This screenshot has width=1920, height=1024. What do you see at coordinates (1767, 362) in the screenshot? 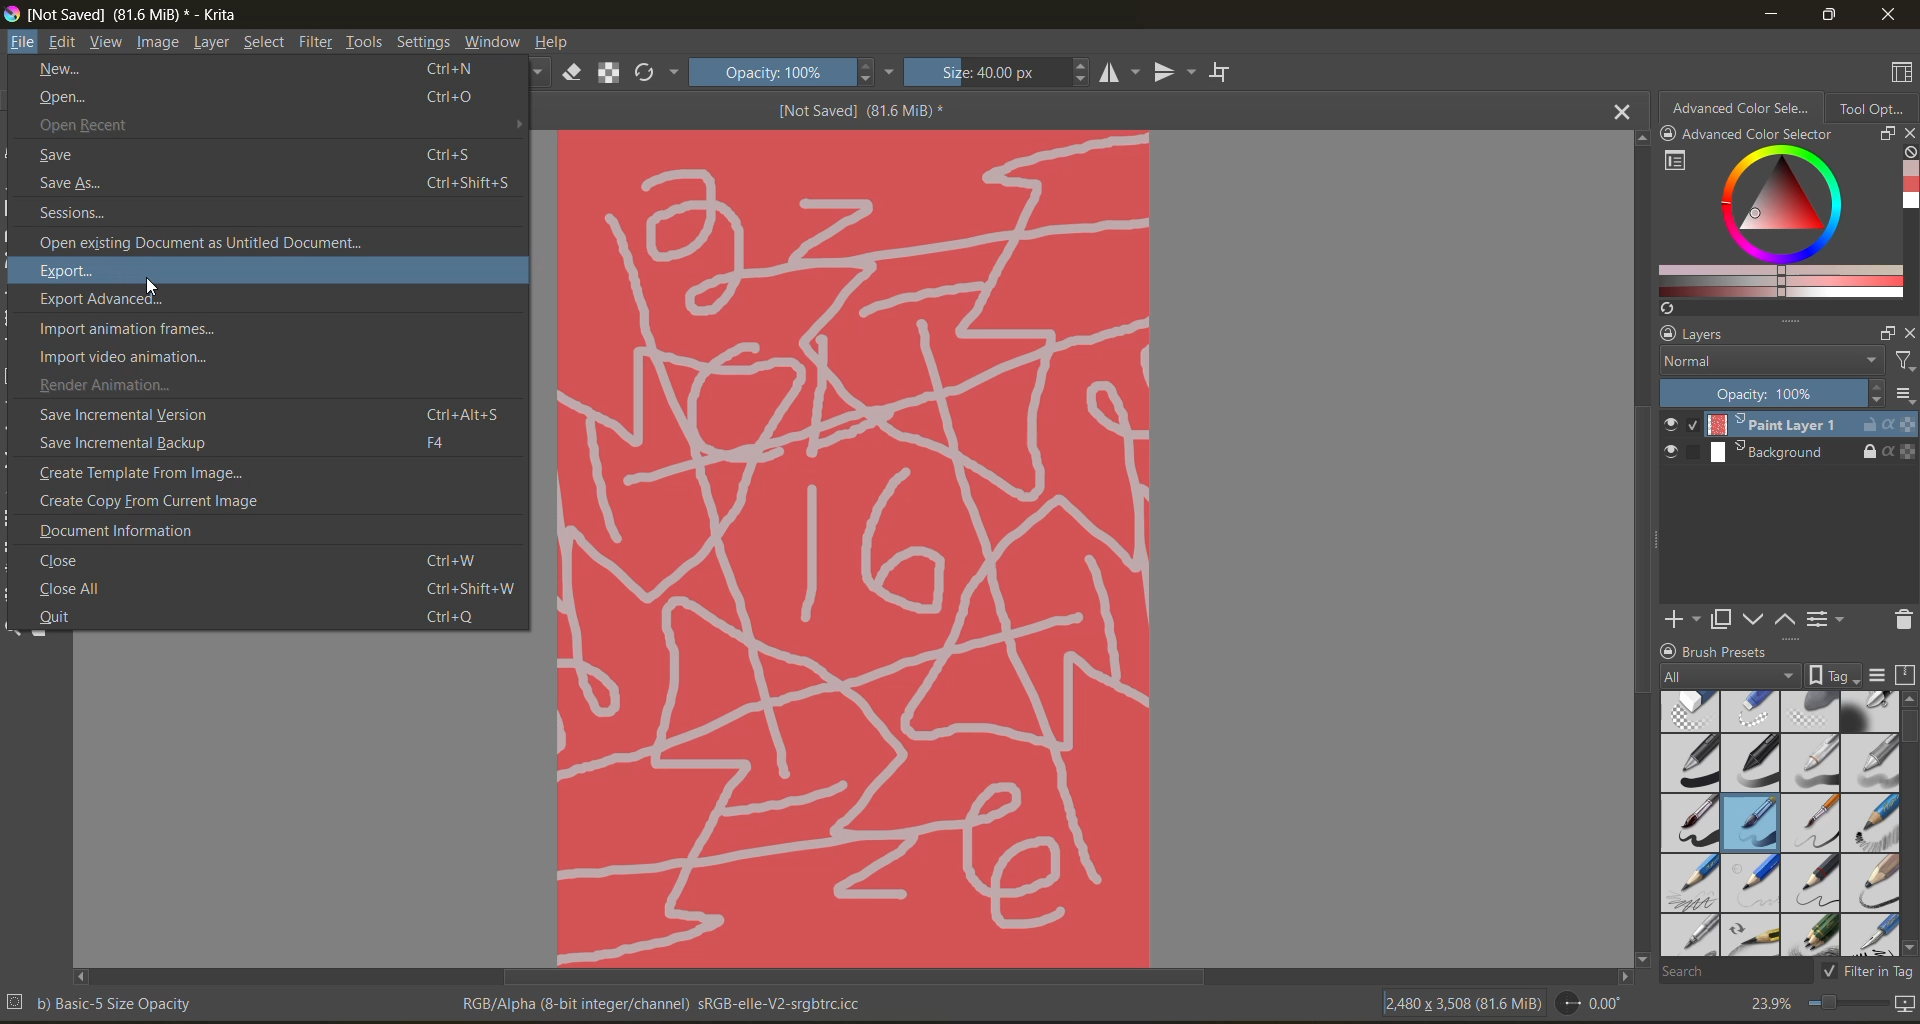
I see `normal` at bounding box center [1767, 362].